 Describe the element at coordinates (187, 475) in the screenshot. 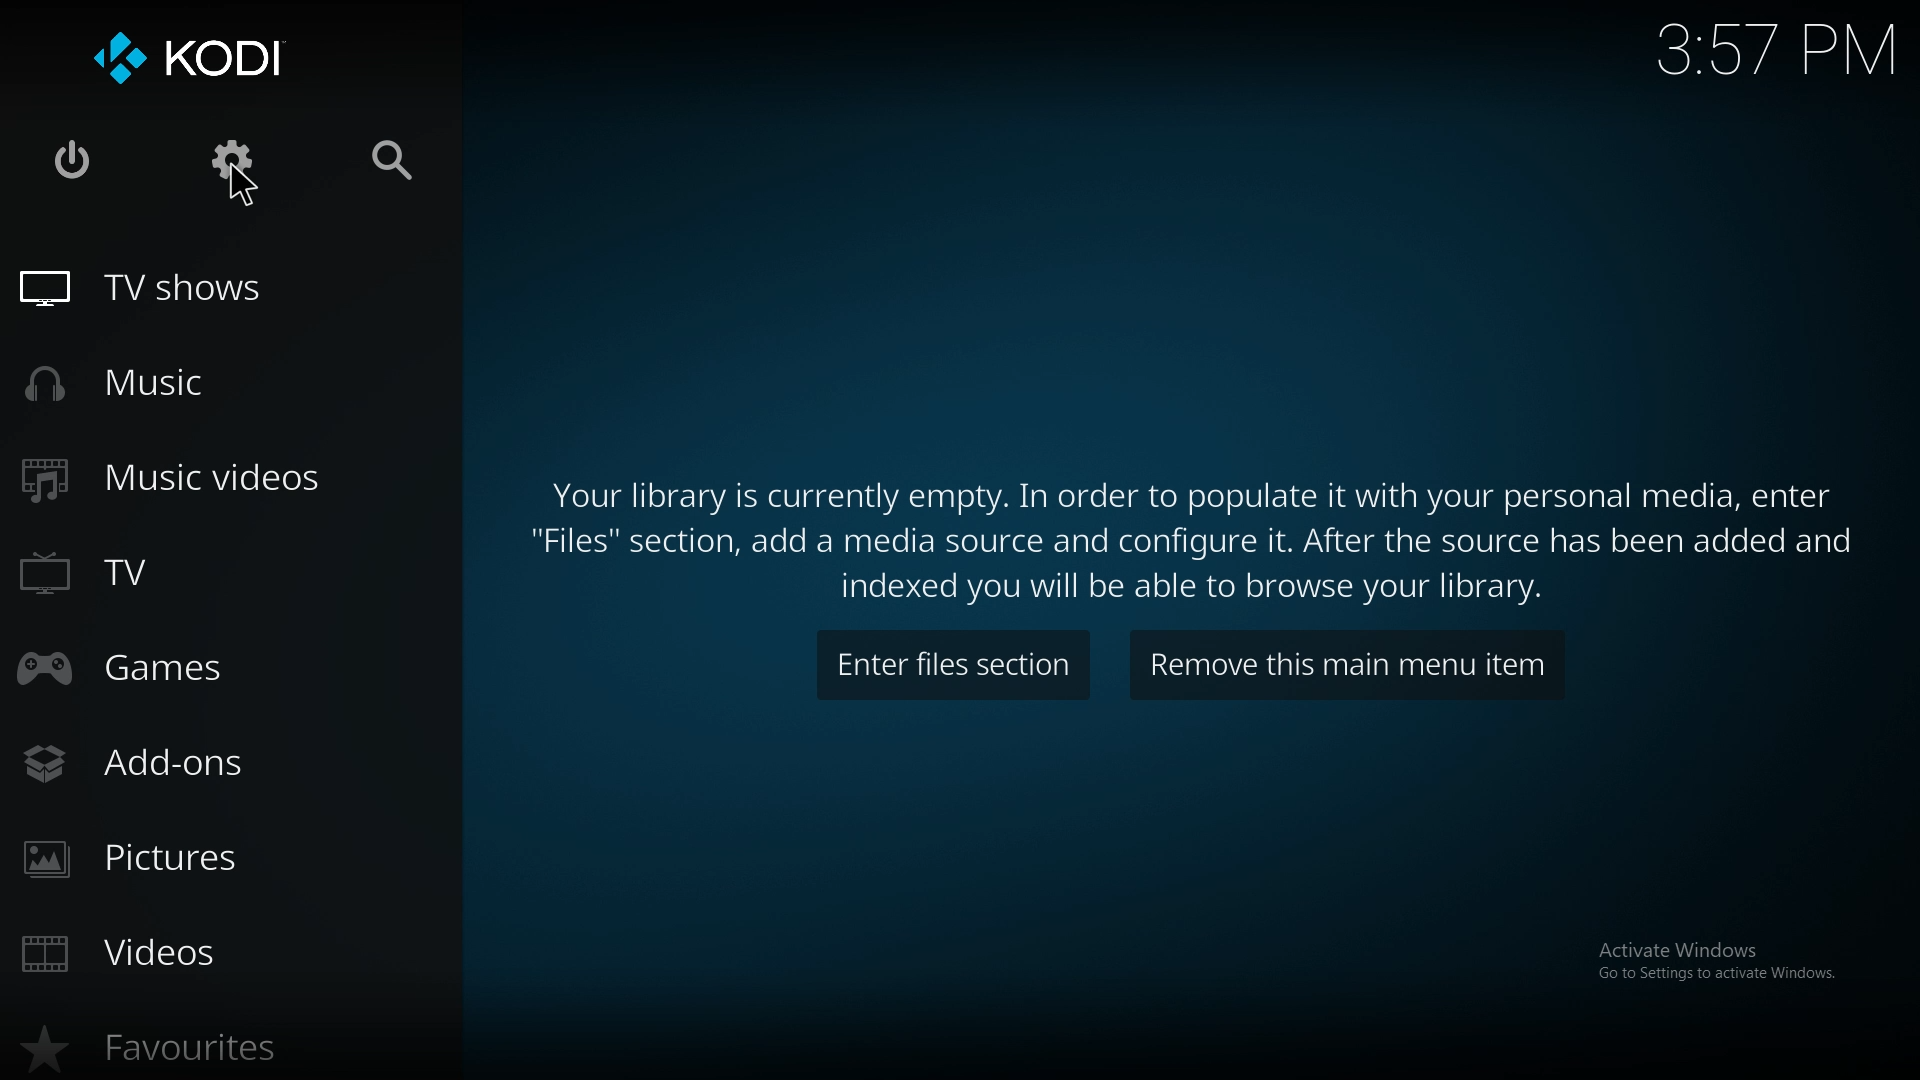

I see `music videos` at that location.